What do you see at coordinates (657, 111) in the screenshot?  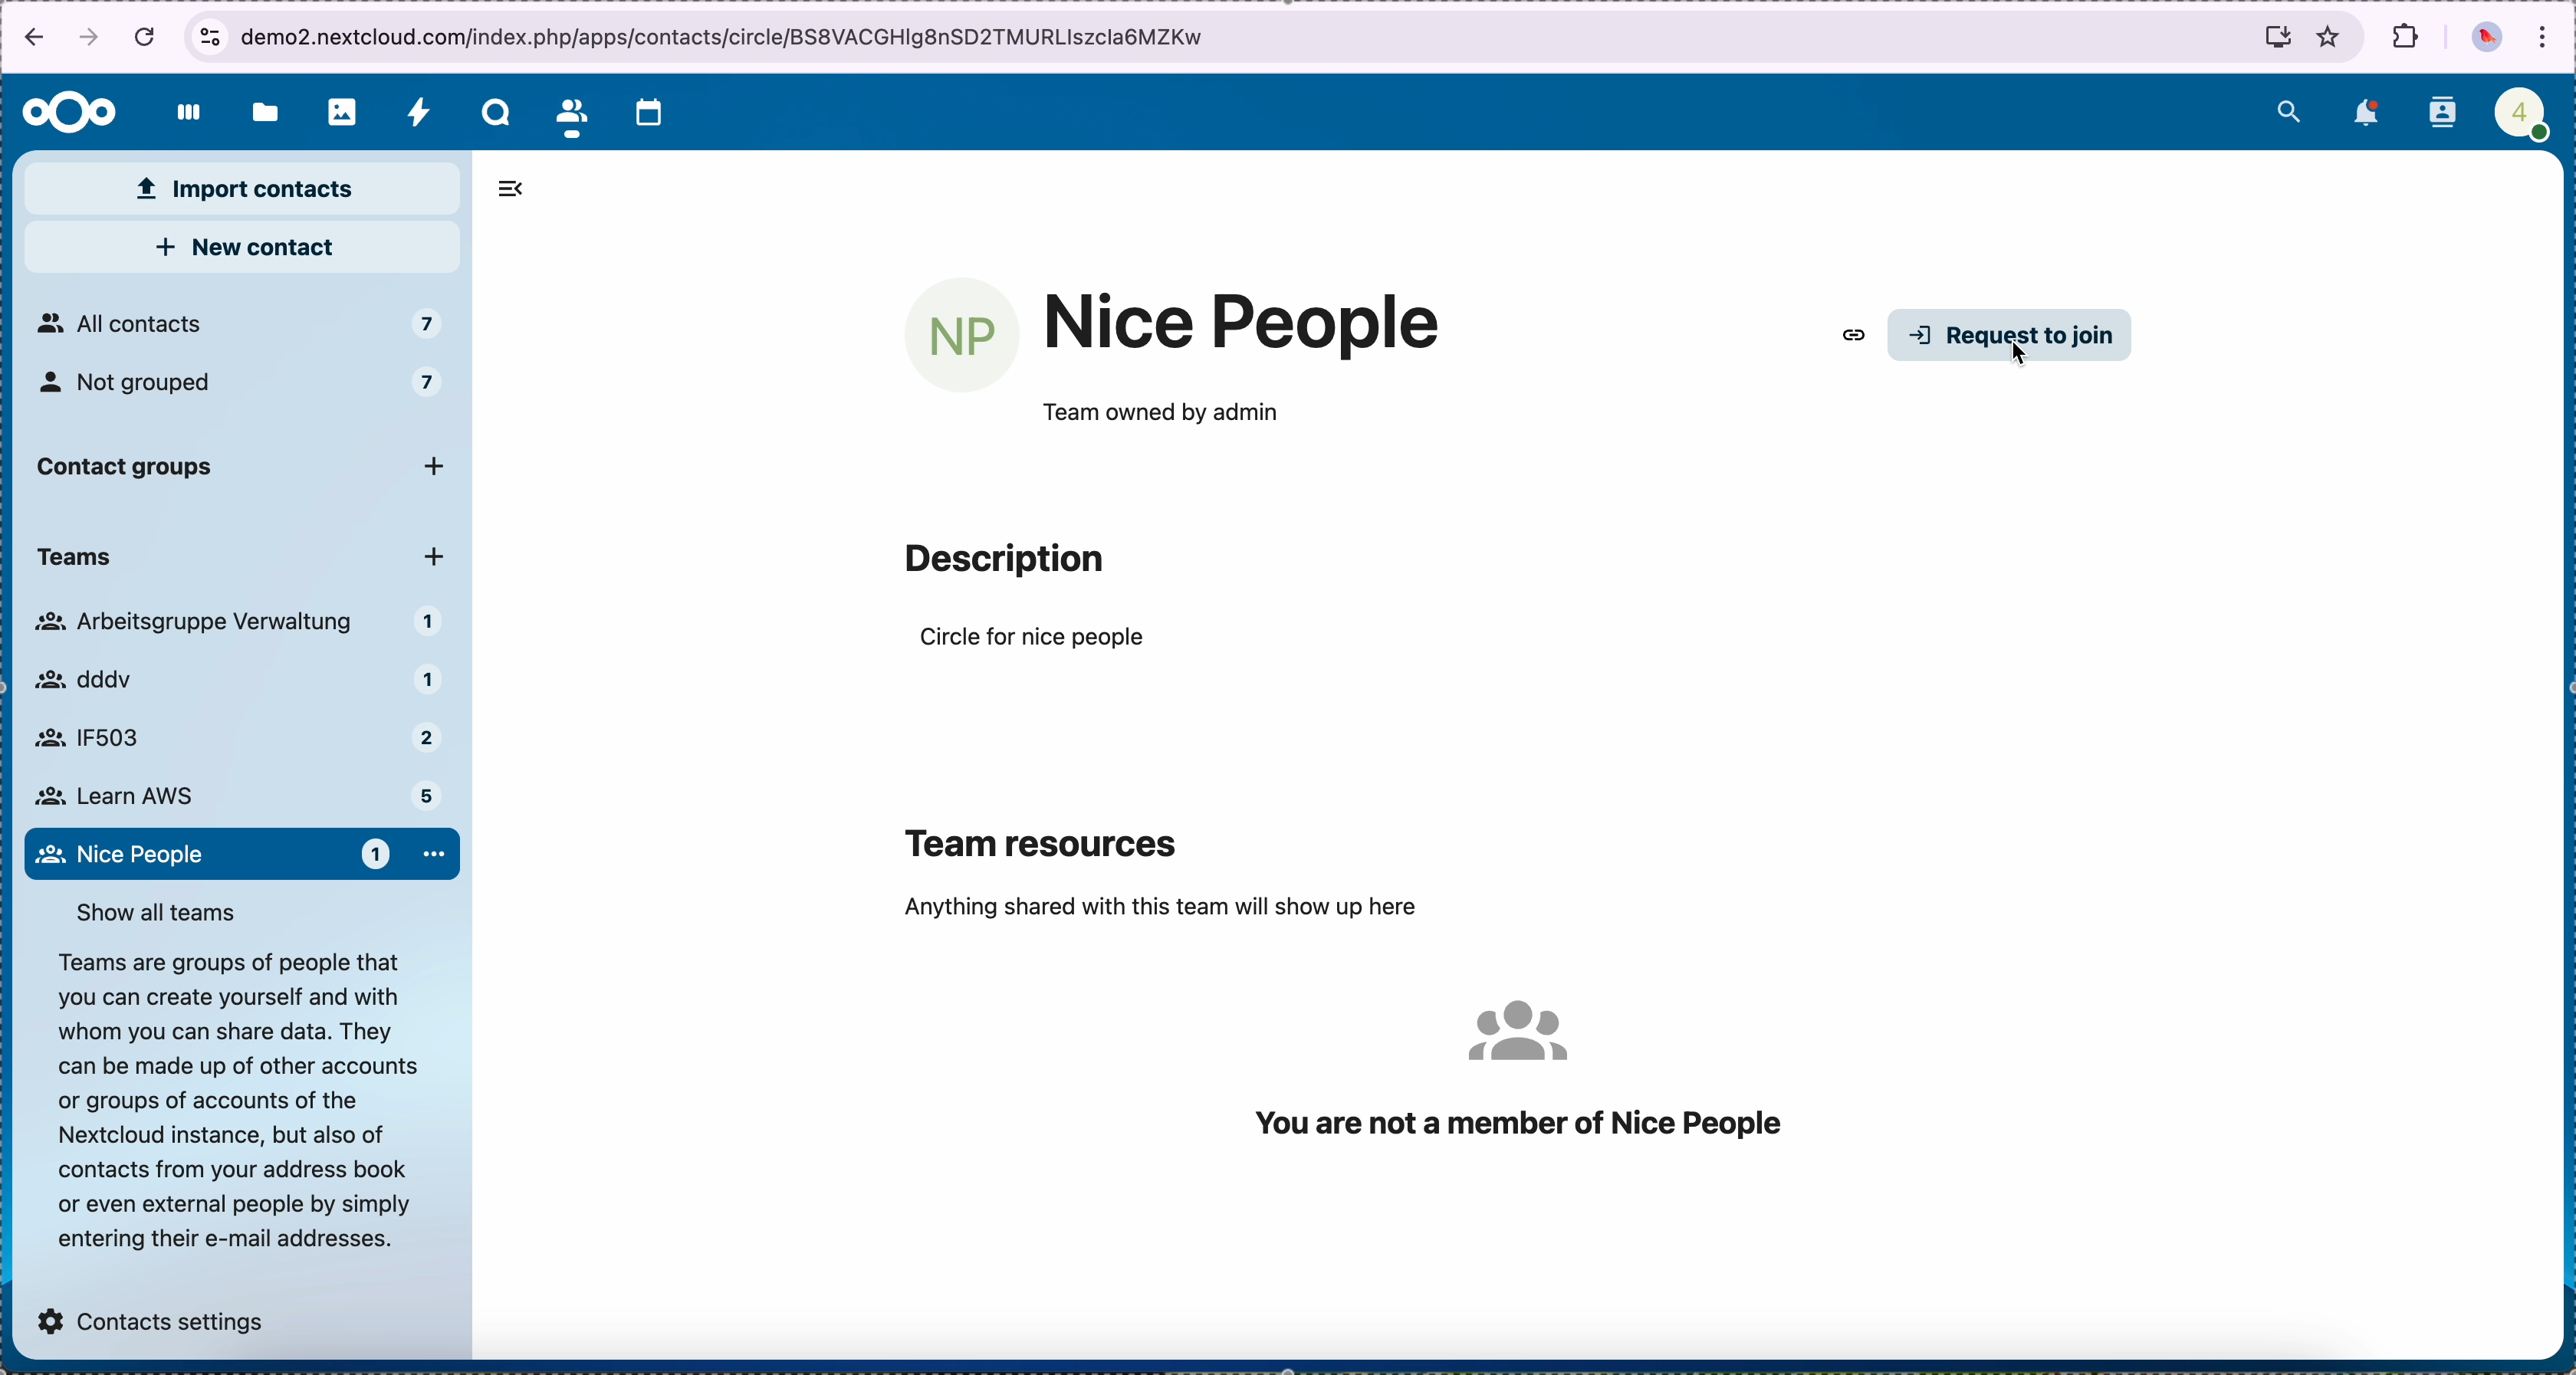 I see `calendar` at bounding box center [657, 111].